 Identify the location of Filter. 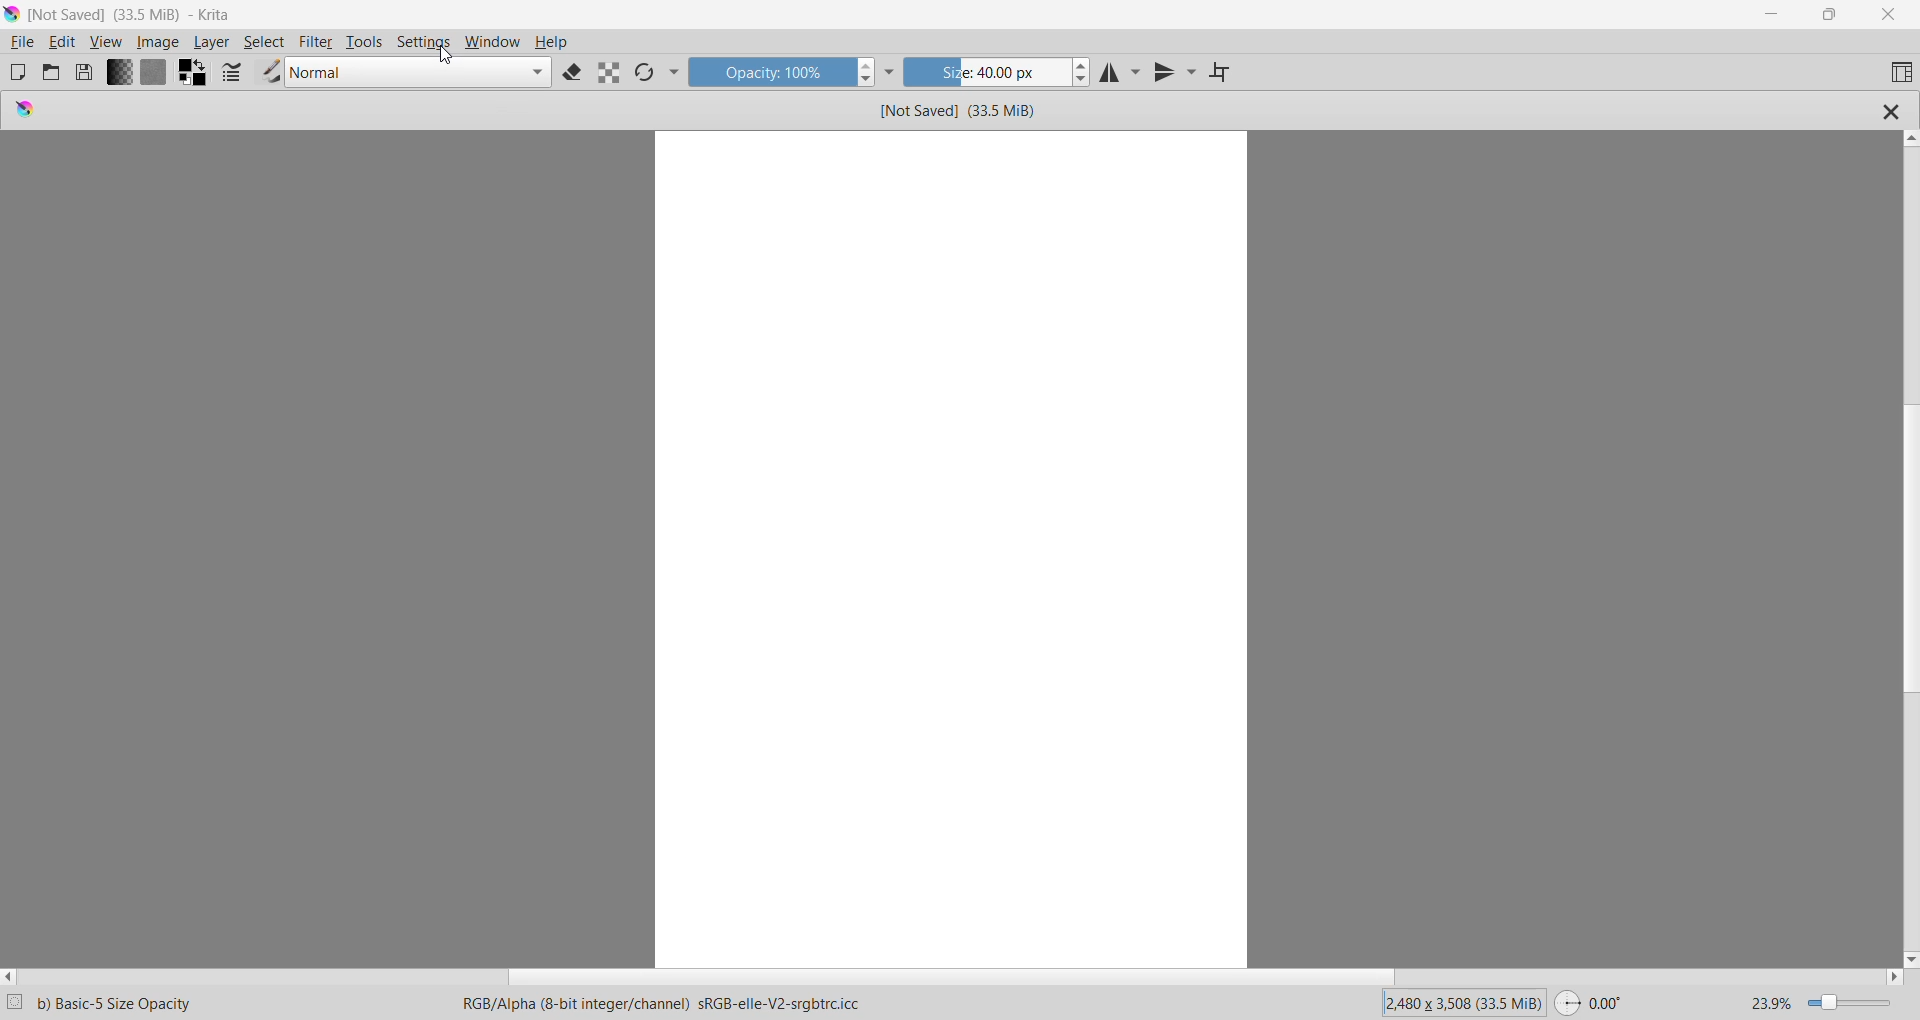
(316, 40).